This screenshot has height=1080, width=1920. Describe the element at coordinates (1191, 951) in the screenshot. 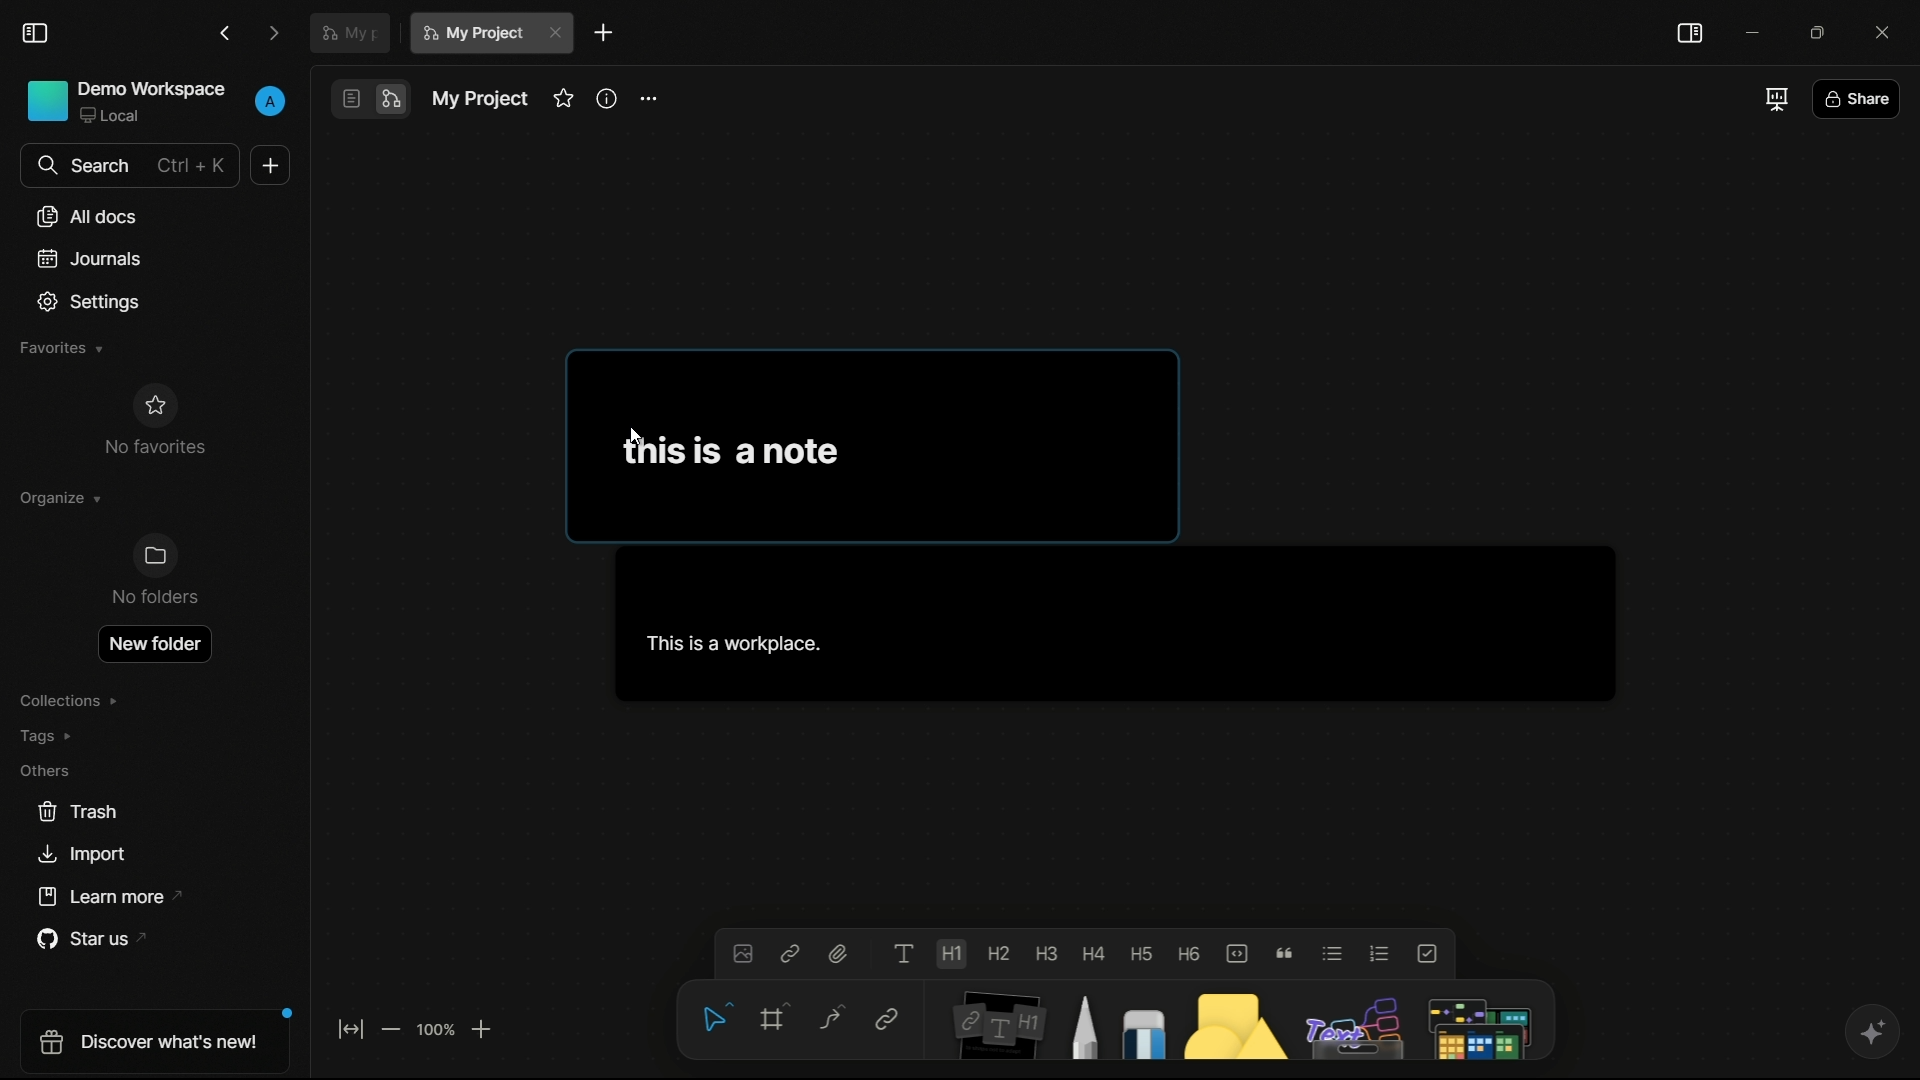

I see `heading 6` at that location.